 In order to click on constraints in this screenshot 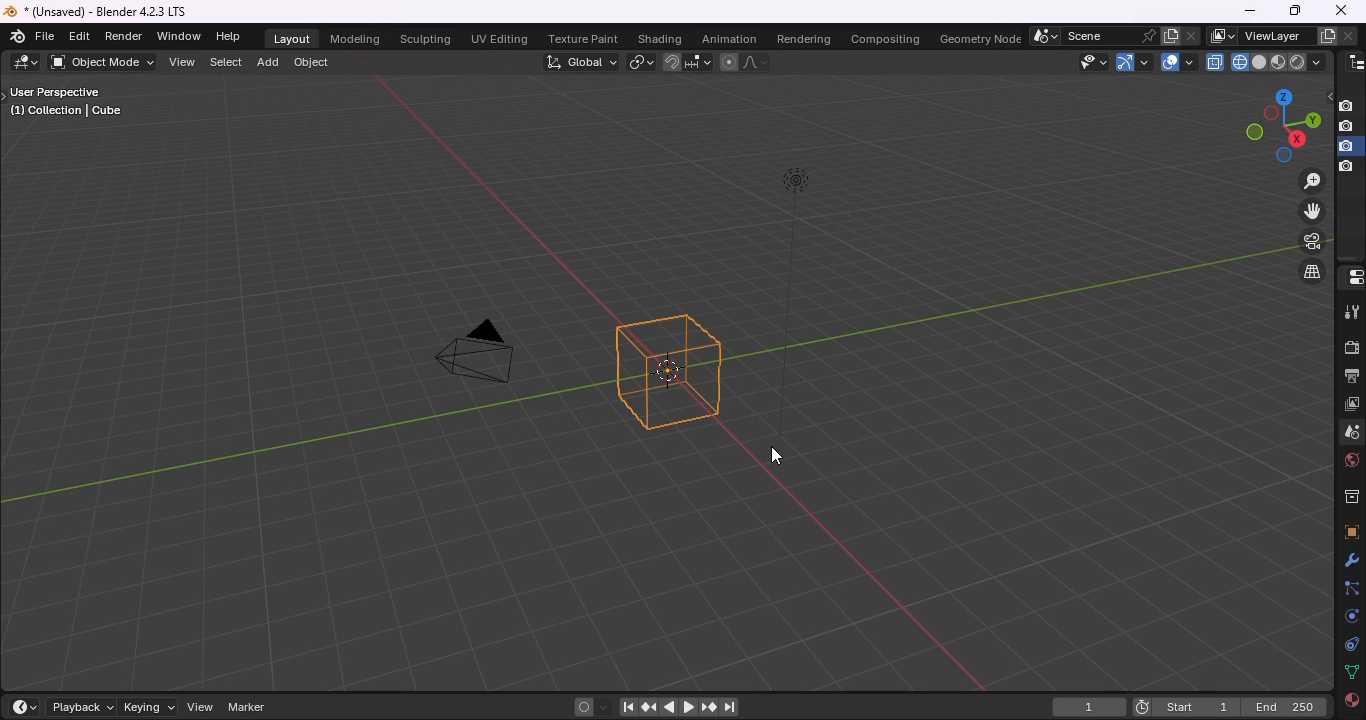, I will do `click(1351, 644)`.